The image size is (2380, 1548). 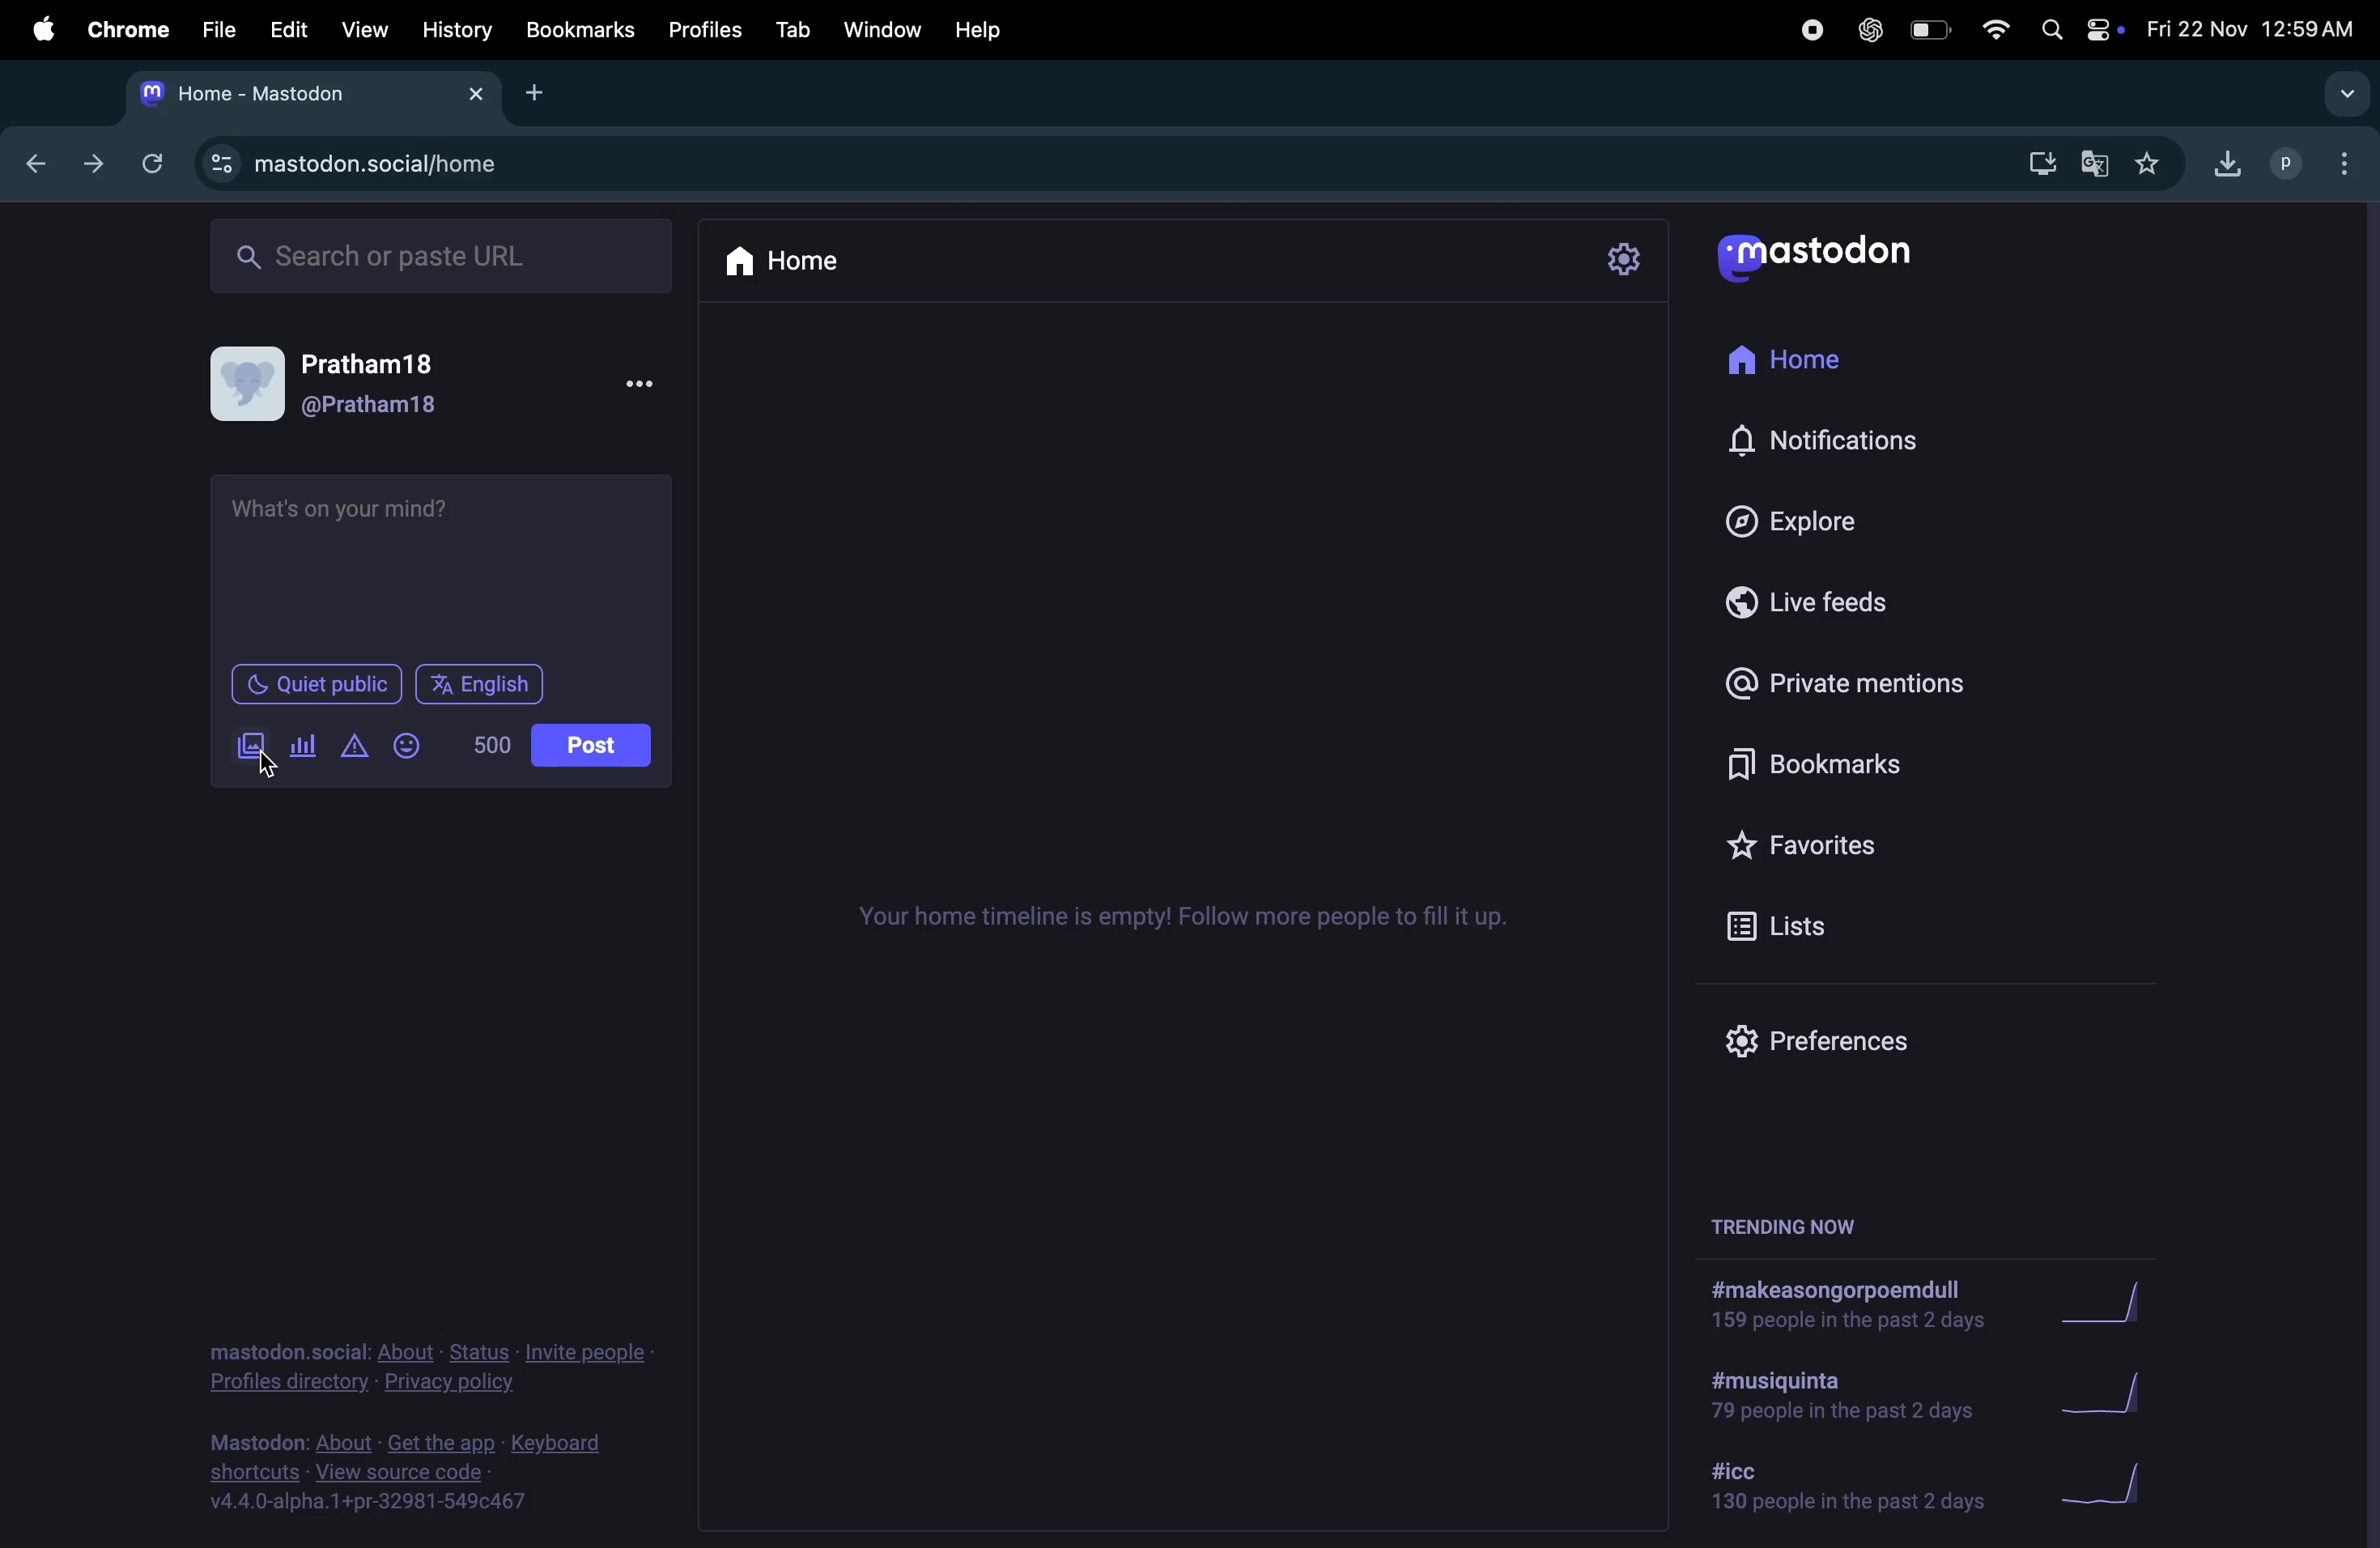 I want to click on prefrences, so click(x=1844, y=1035).